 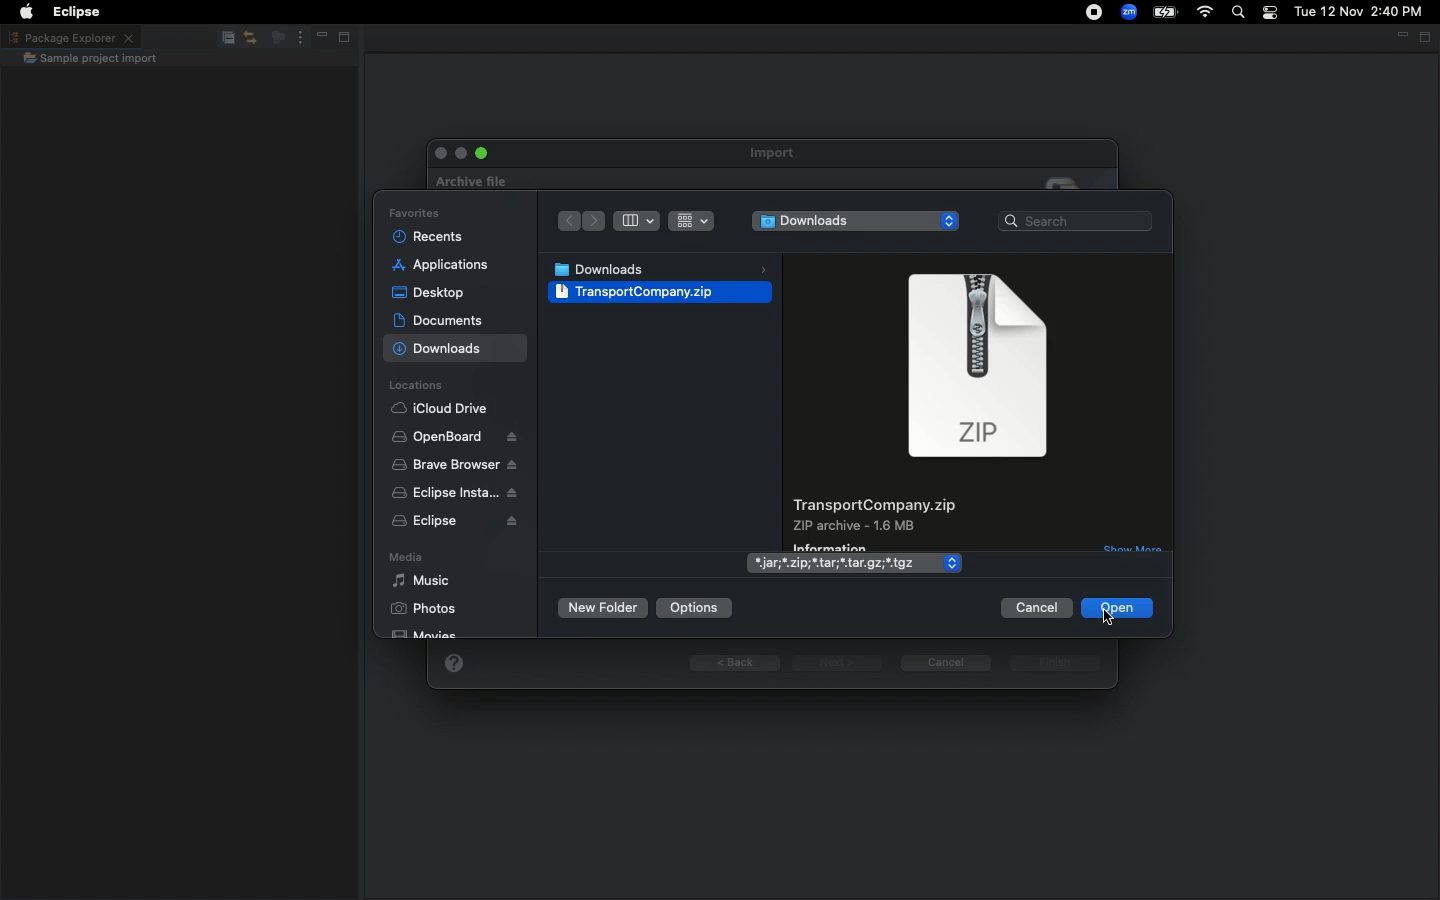 What do you see at coordinates (438, 154) in the screenshot?
I see `close` at bounding box center [438, 154].